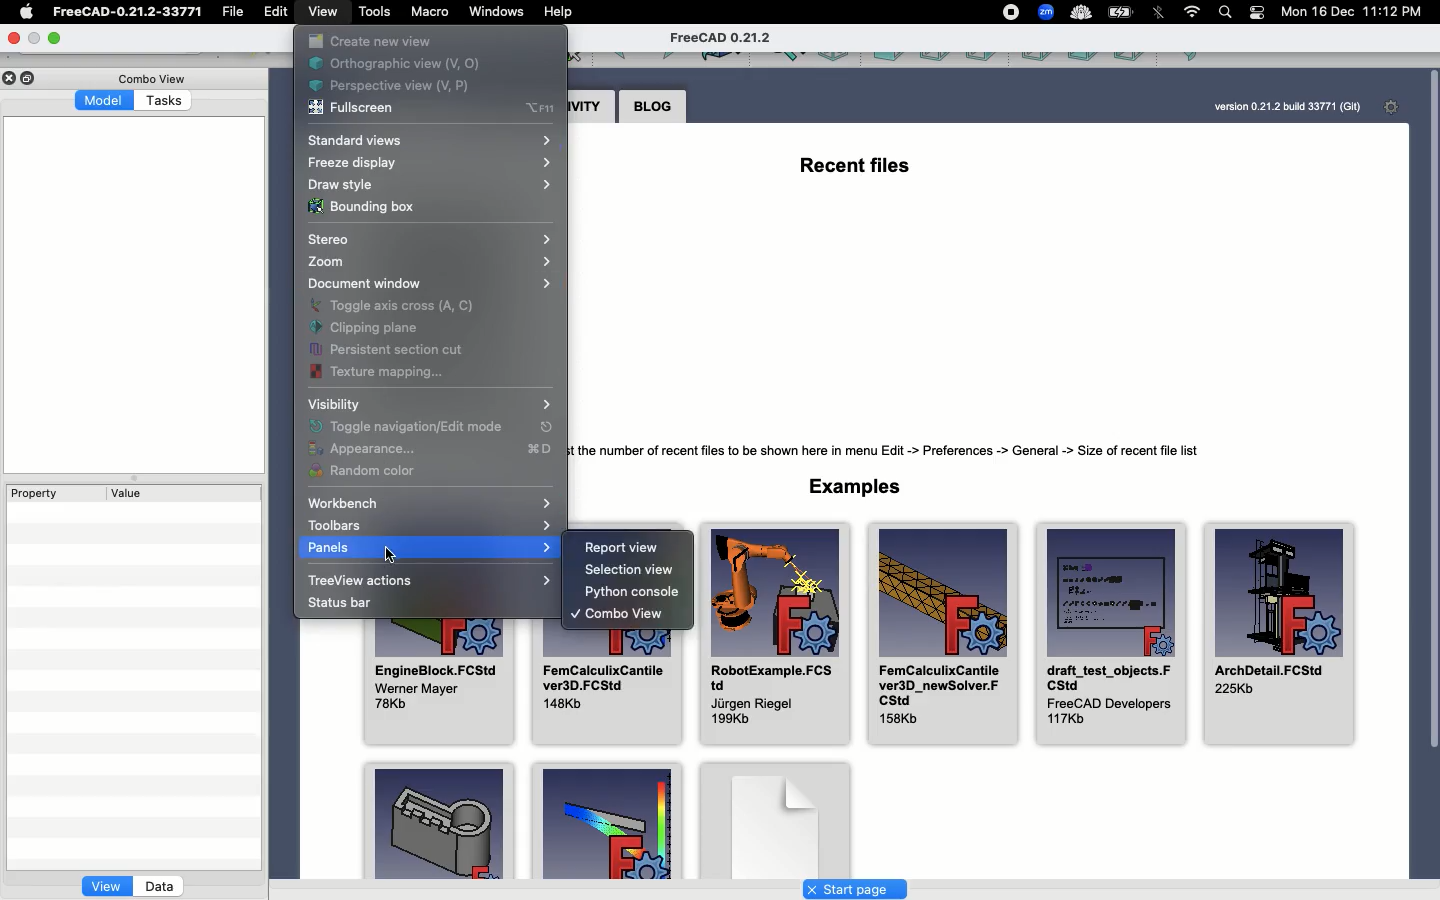 The width and height of the screenshot is (1440, 900). What do you see at coordinates (427, 450) in the screenshot?
I see `Appearance ` at bounding box center [427, 450].